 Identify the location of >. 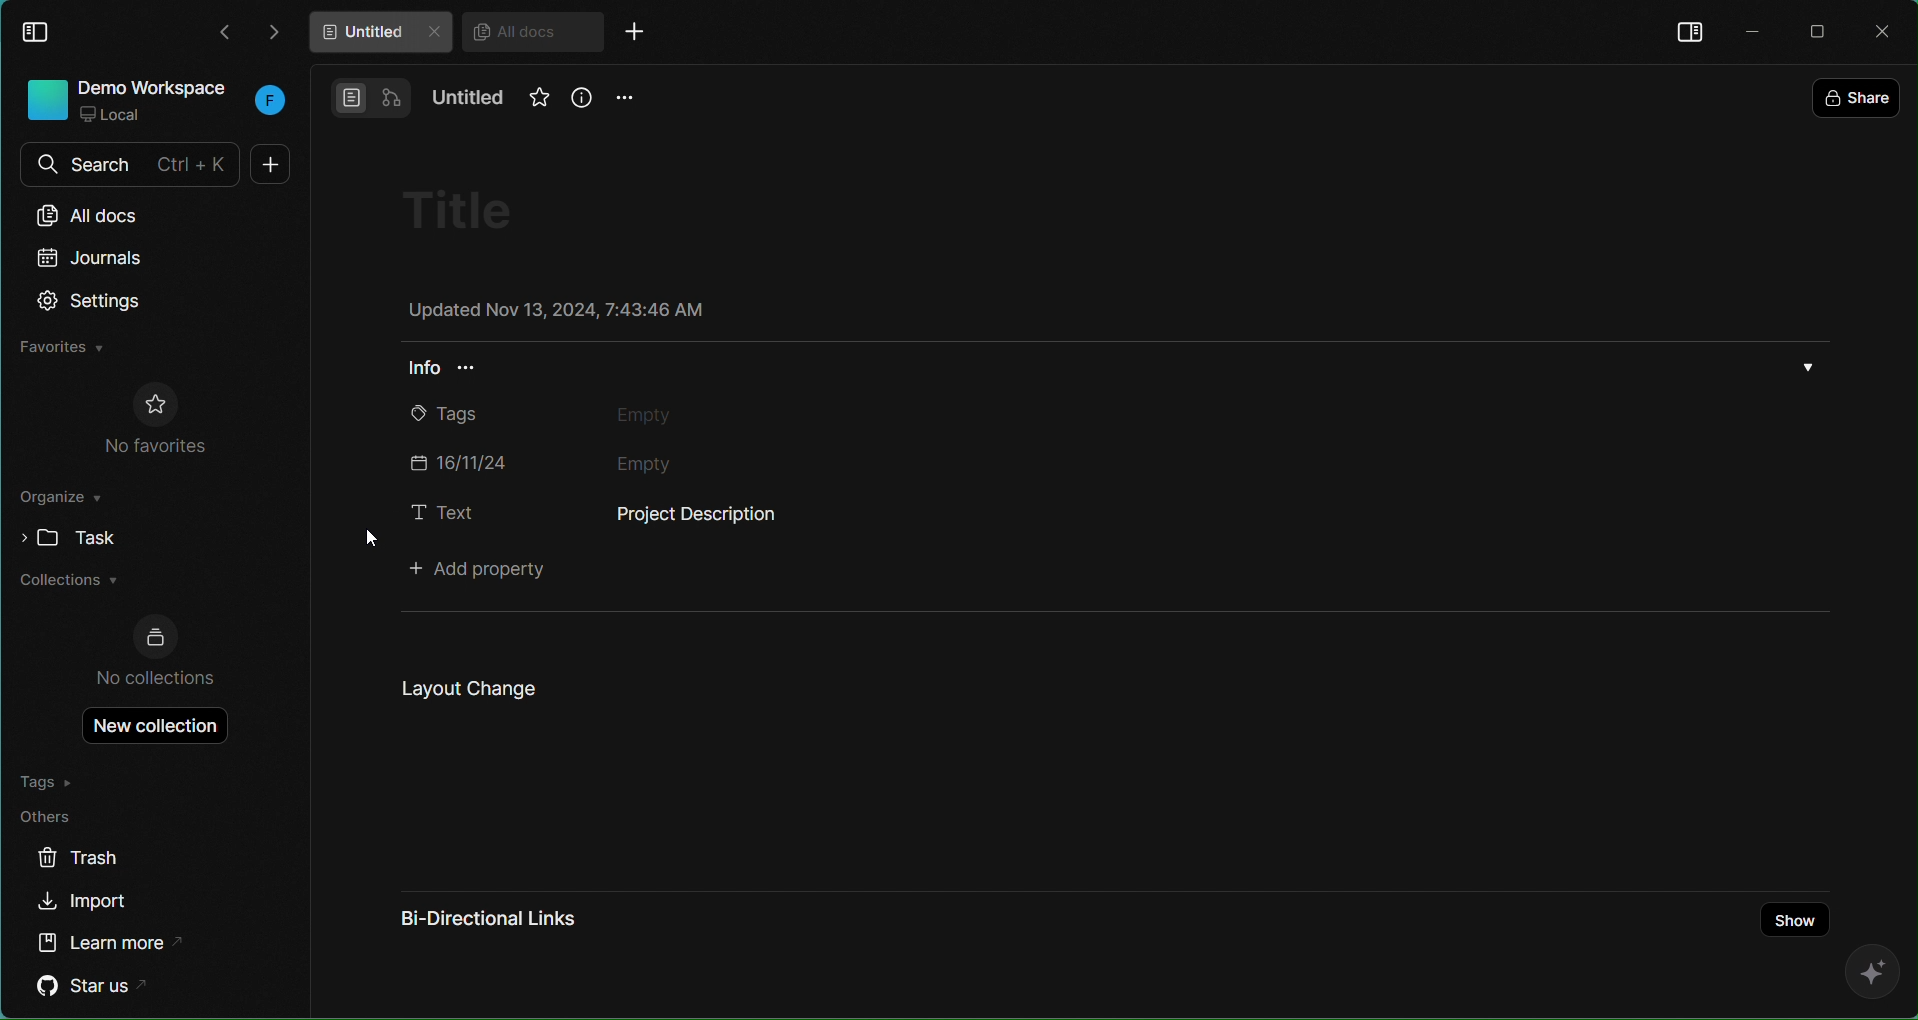
(276, 31).